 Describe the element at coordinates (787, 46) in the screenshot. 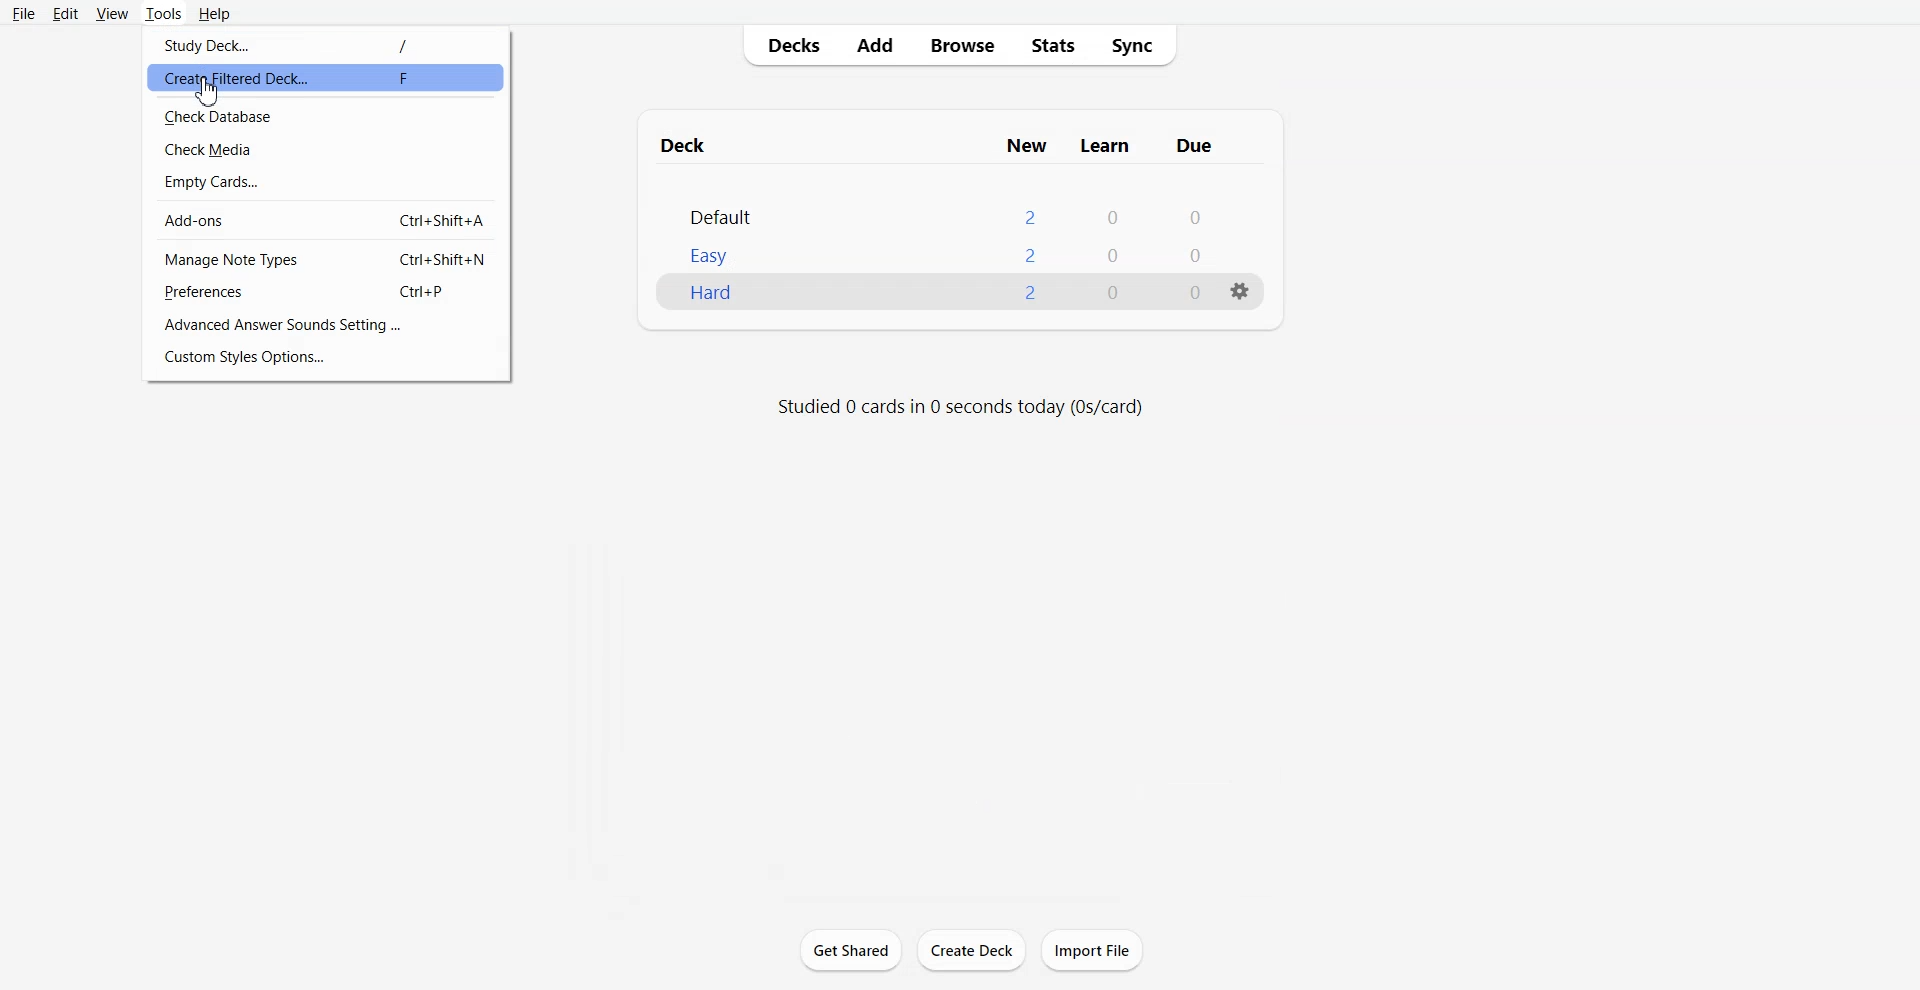

I see `Decks` at that location.